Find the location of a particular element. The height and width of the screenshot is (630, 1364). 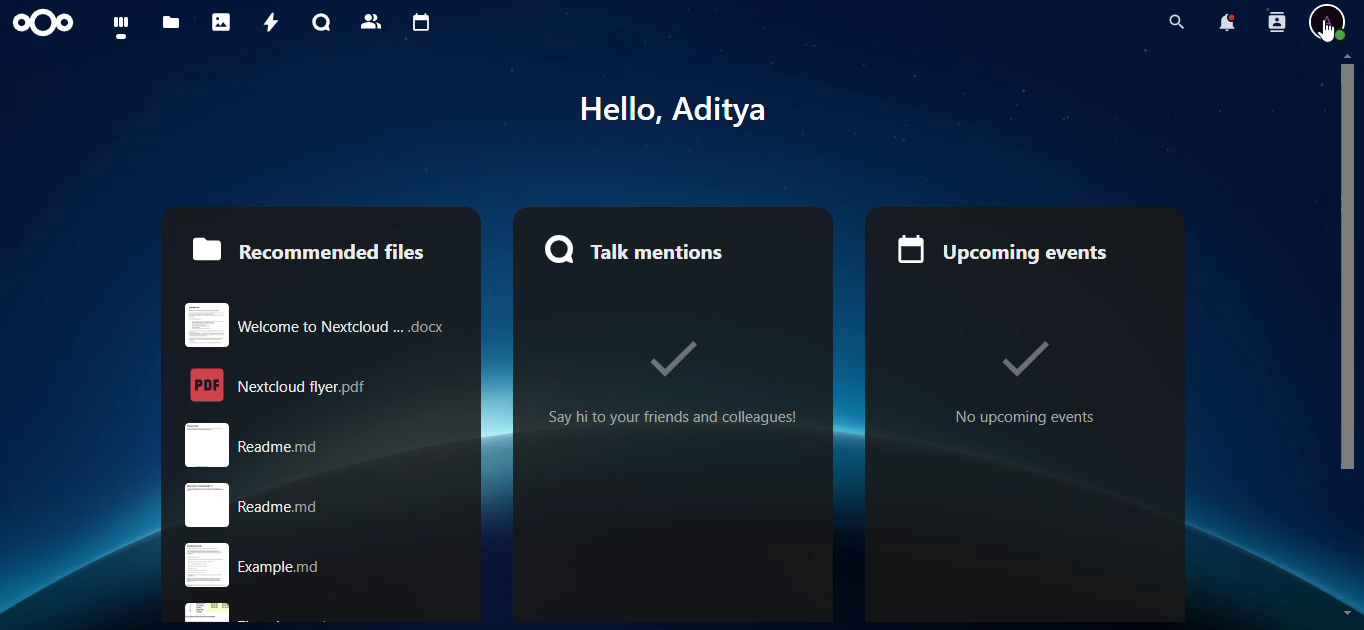

calendar is located at coordinates (420, 23).